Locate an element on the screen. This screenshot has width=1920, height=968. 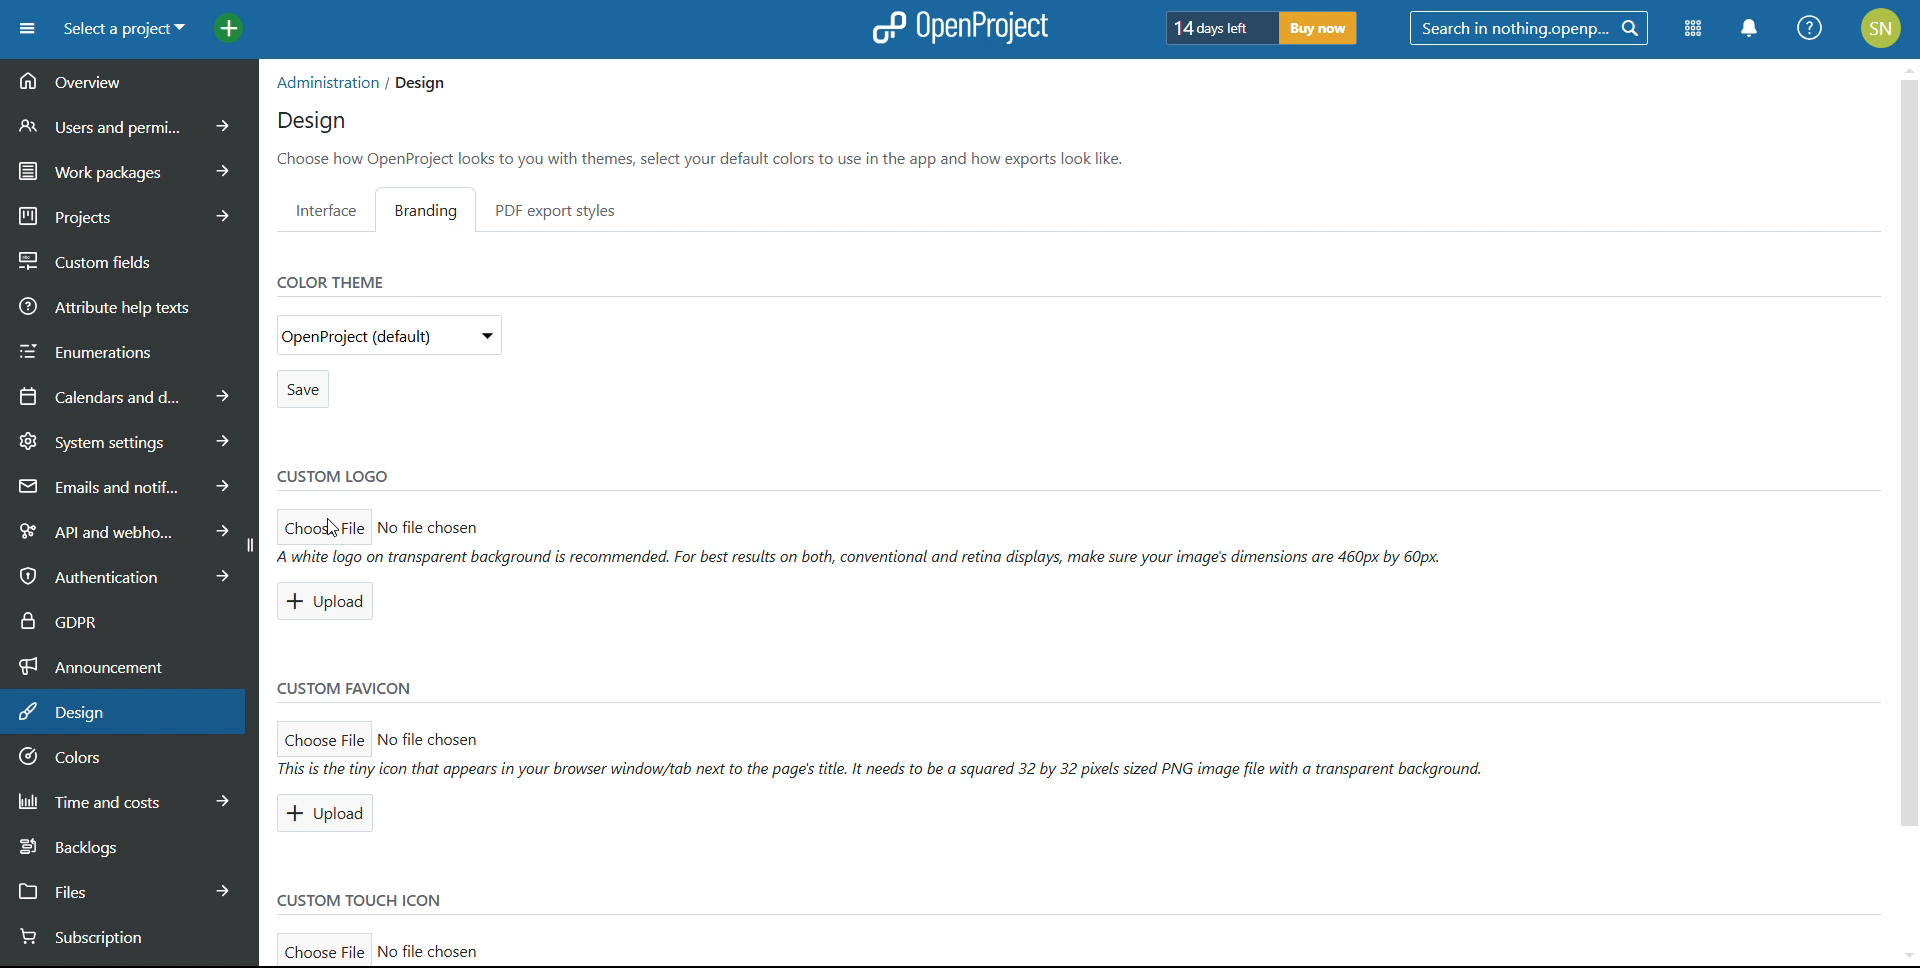
upload is located at coordinates (326, 601).